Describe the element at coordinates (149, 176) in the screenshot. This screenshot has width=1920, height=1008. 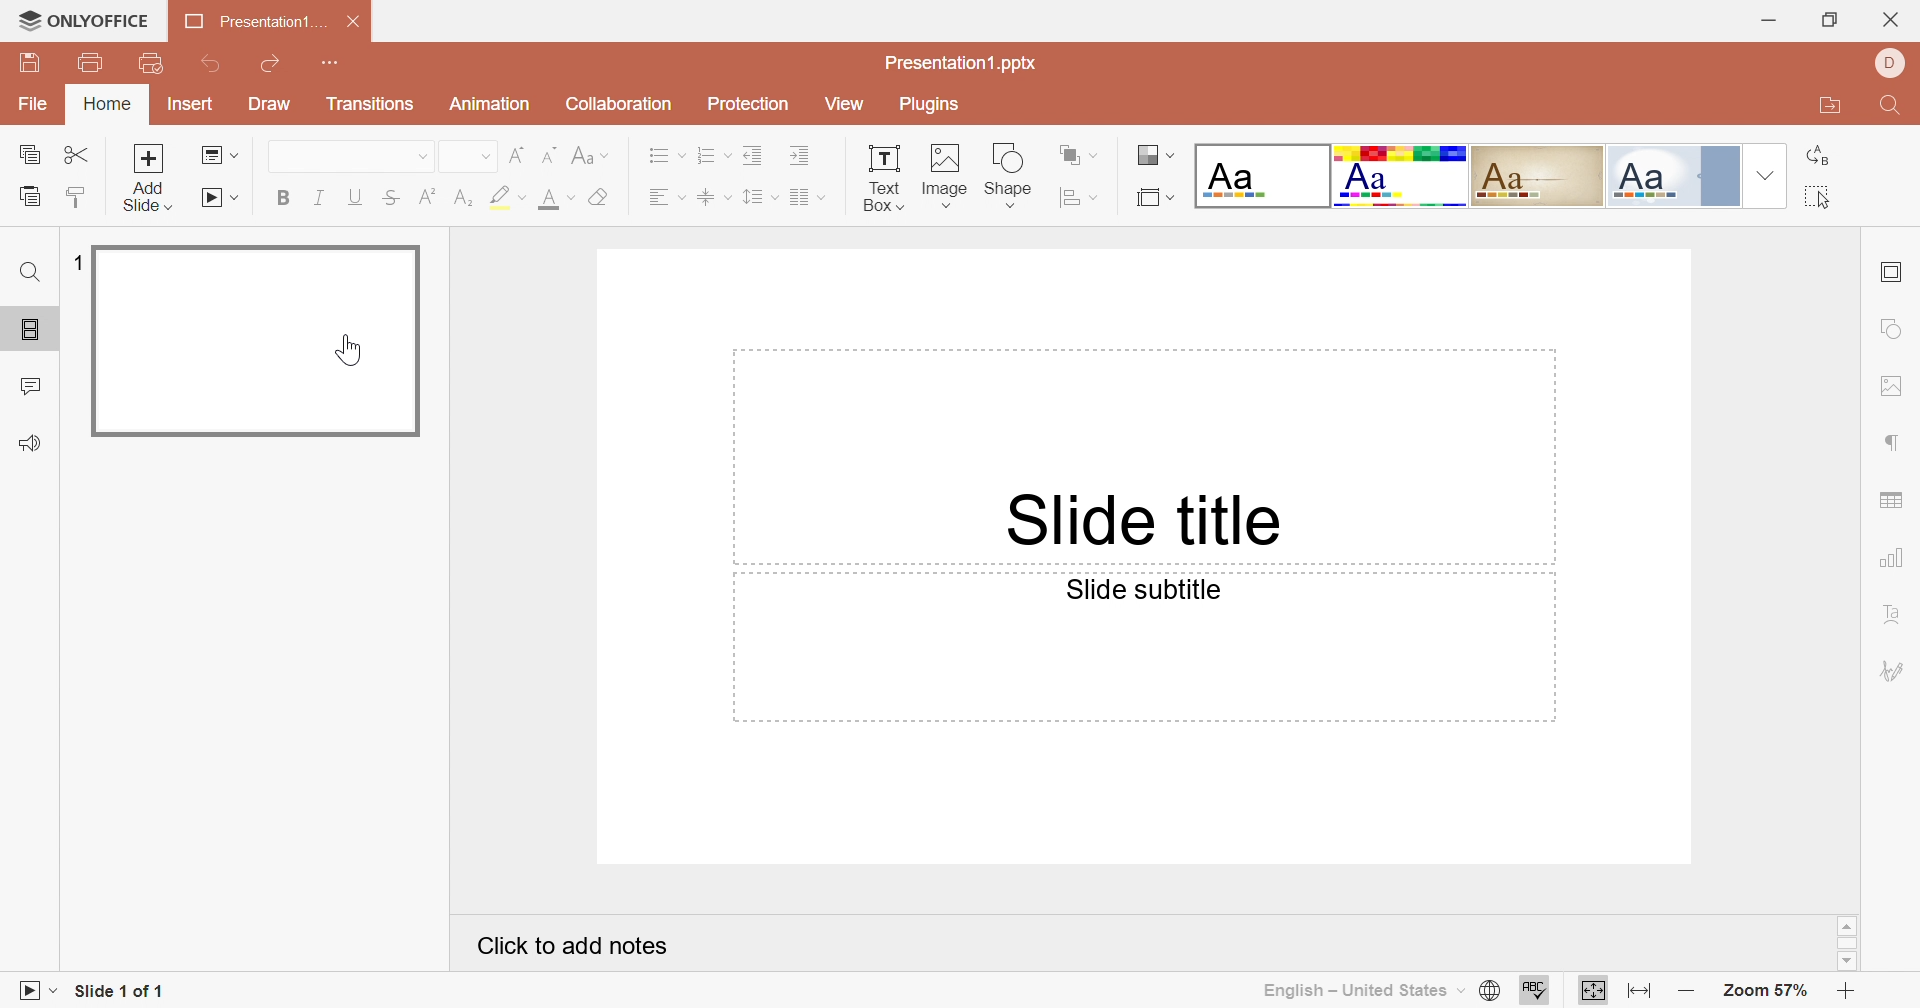
I see `Add slide` at that location.